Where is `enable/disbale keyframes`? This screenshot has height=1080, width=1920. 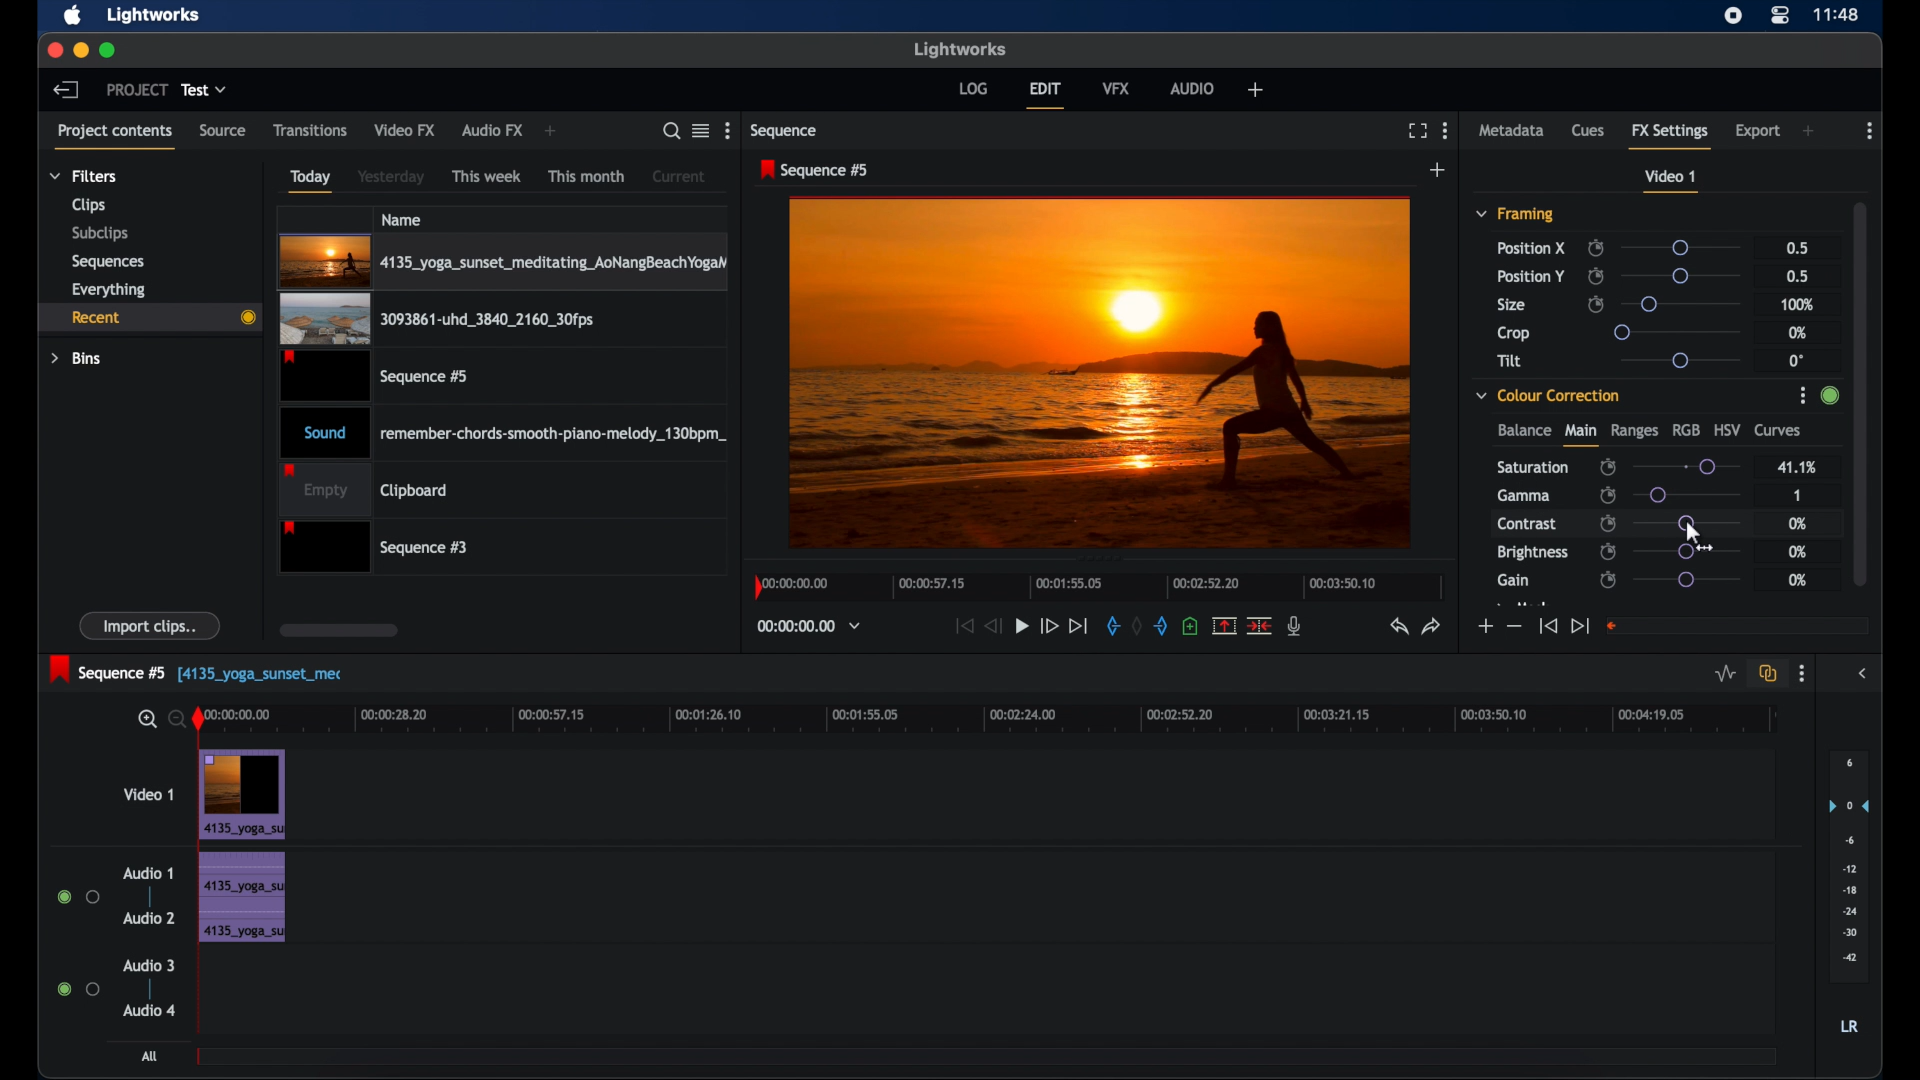
enable/disbale keyframes is located at coordinates (1609, 465).